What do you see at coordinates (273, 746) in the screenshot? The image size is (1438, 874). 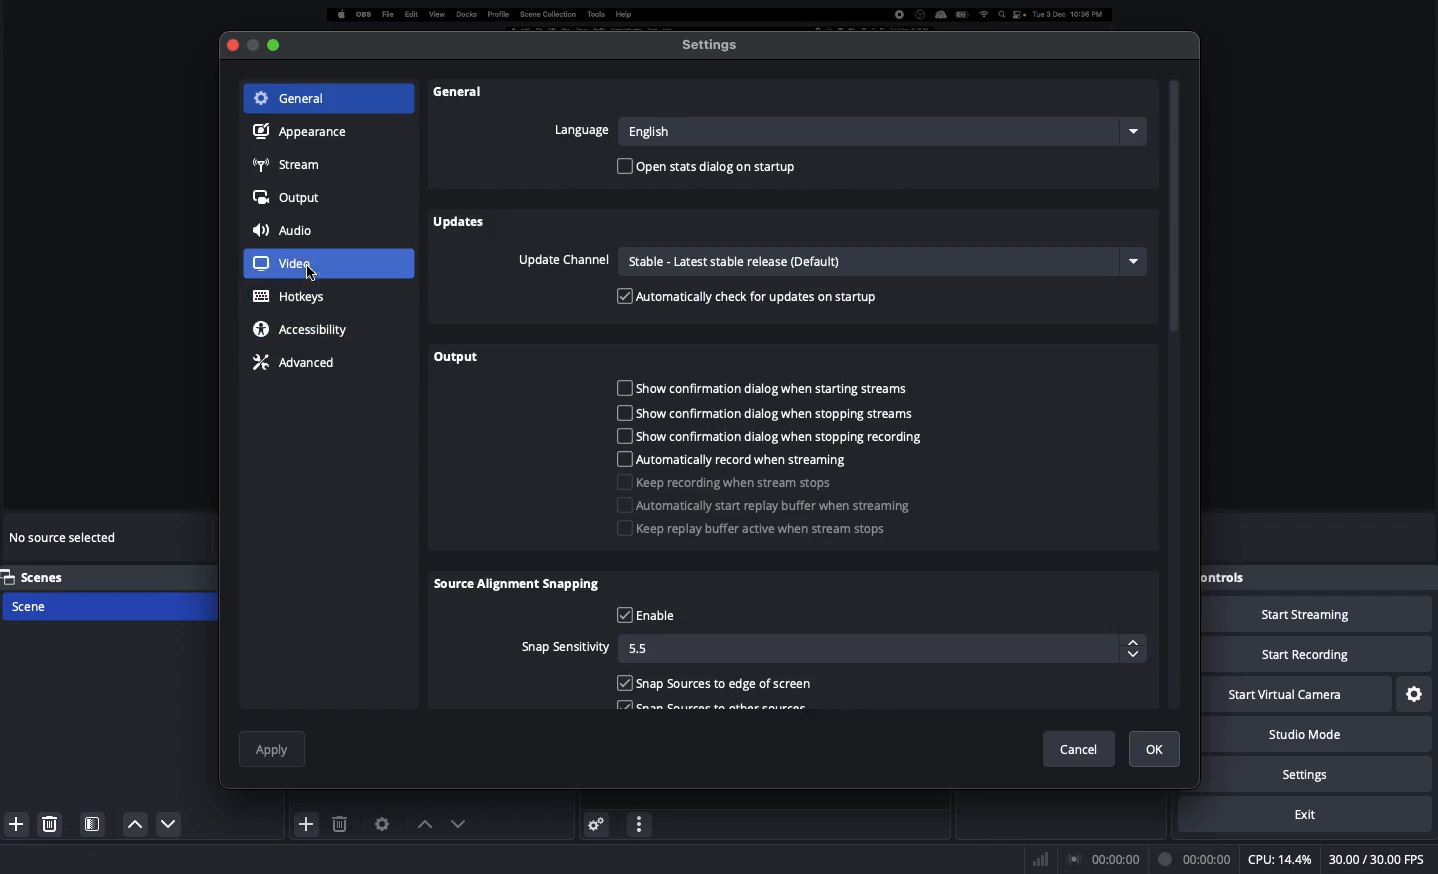 I see `Apply` at bounding box center [273, 746].